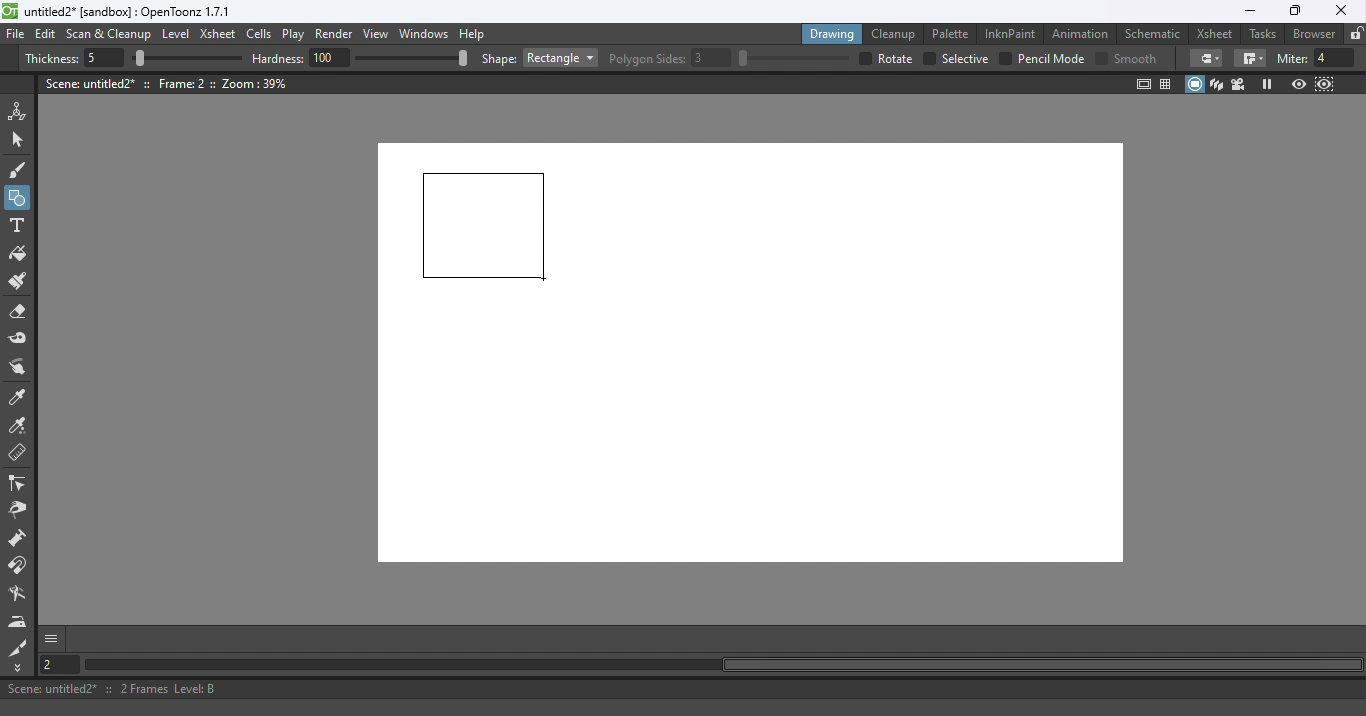 This screenshot has width=1366, height=716. Describe the element at coordinates (1298, 85) in the screenshot. I see `Preview` at that location.